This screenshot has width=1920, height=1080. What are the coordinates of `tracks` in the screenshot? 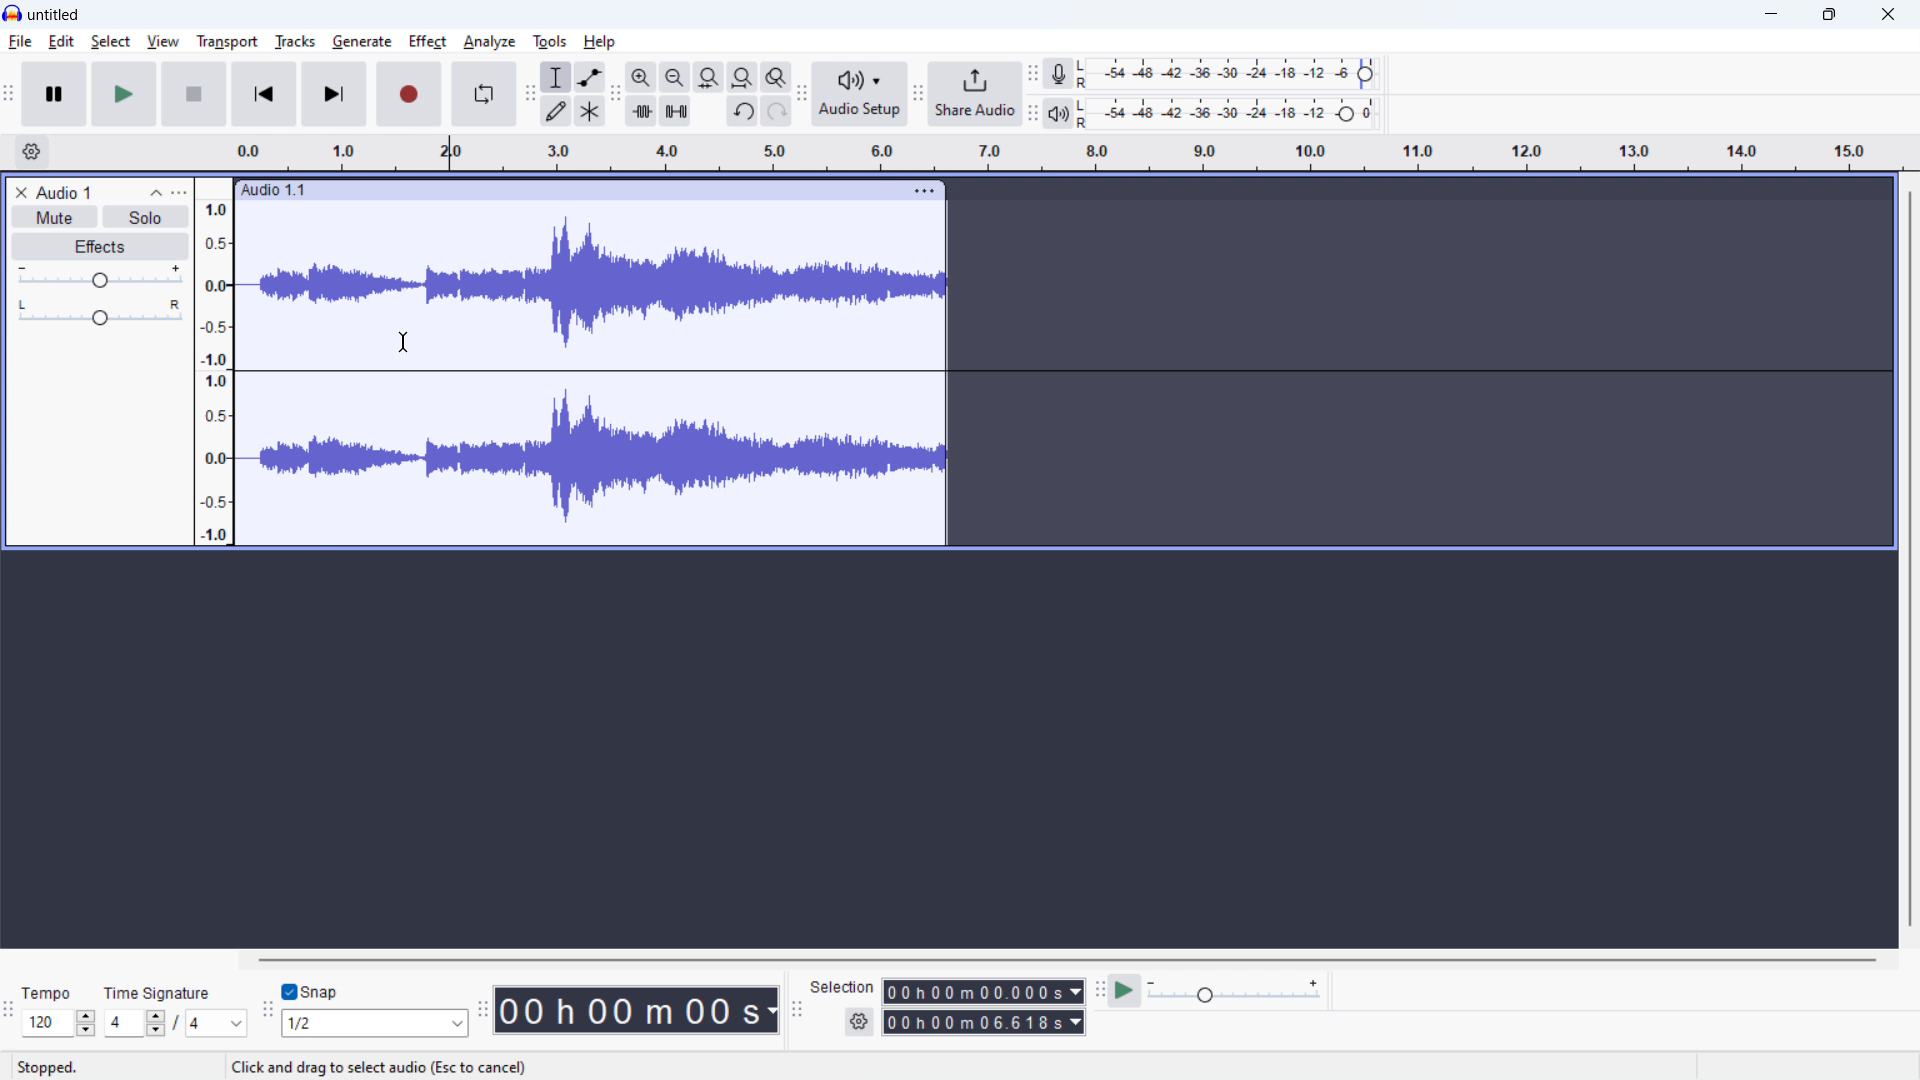 It's located at (295, 40).